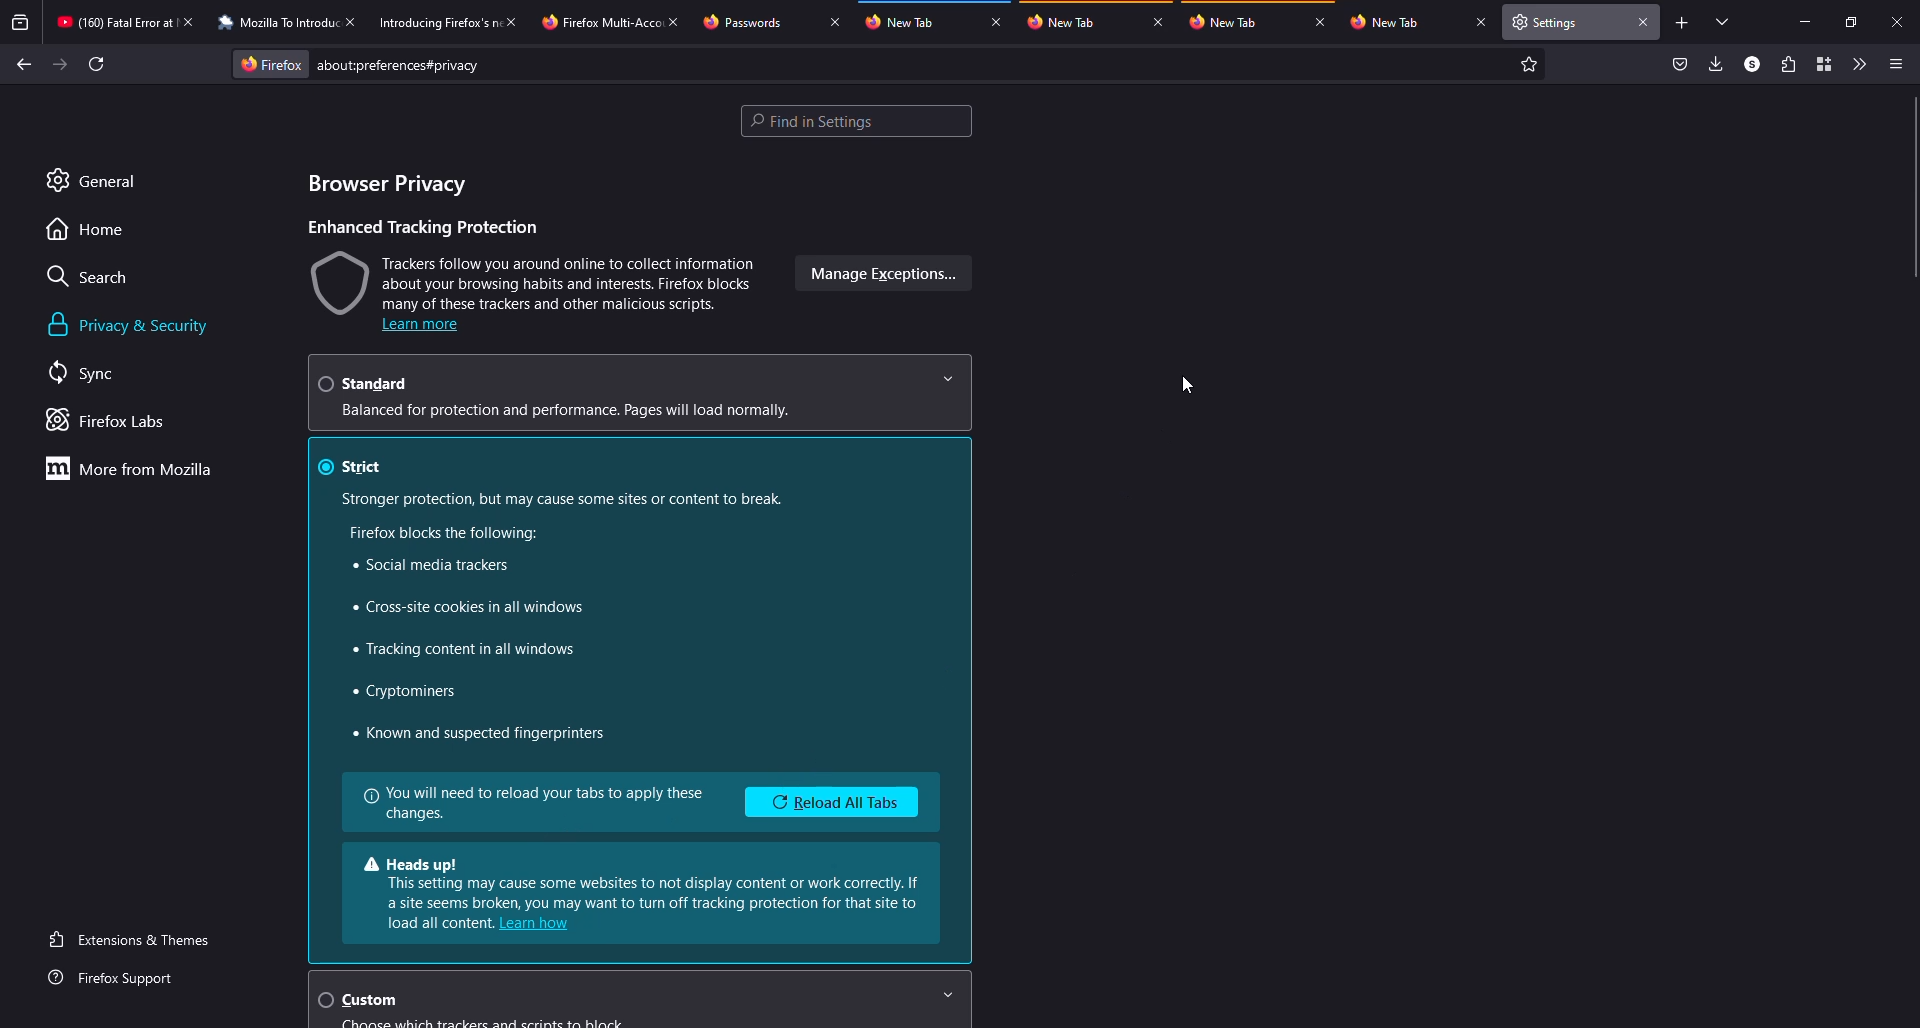 Image resolution: width=1920 pixels, height=1028 pixels. Describe the element at coordinates (1801, 22) in the screenshot. I see `minimize` at that location.